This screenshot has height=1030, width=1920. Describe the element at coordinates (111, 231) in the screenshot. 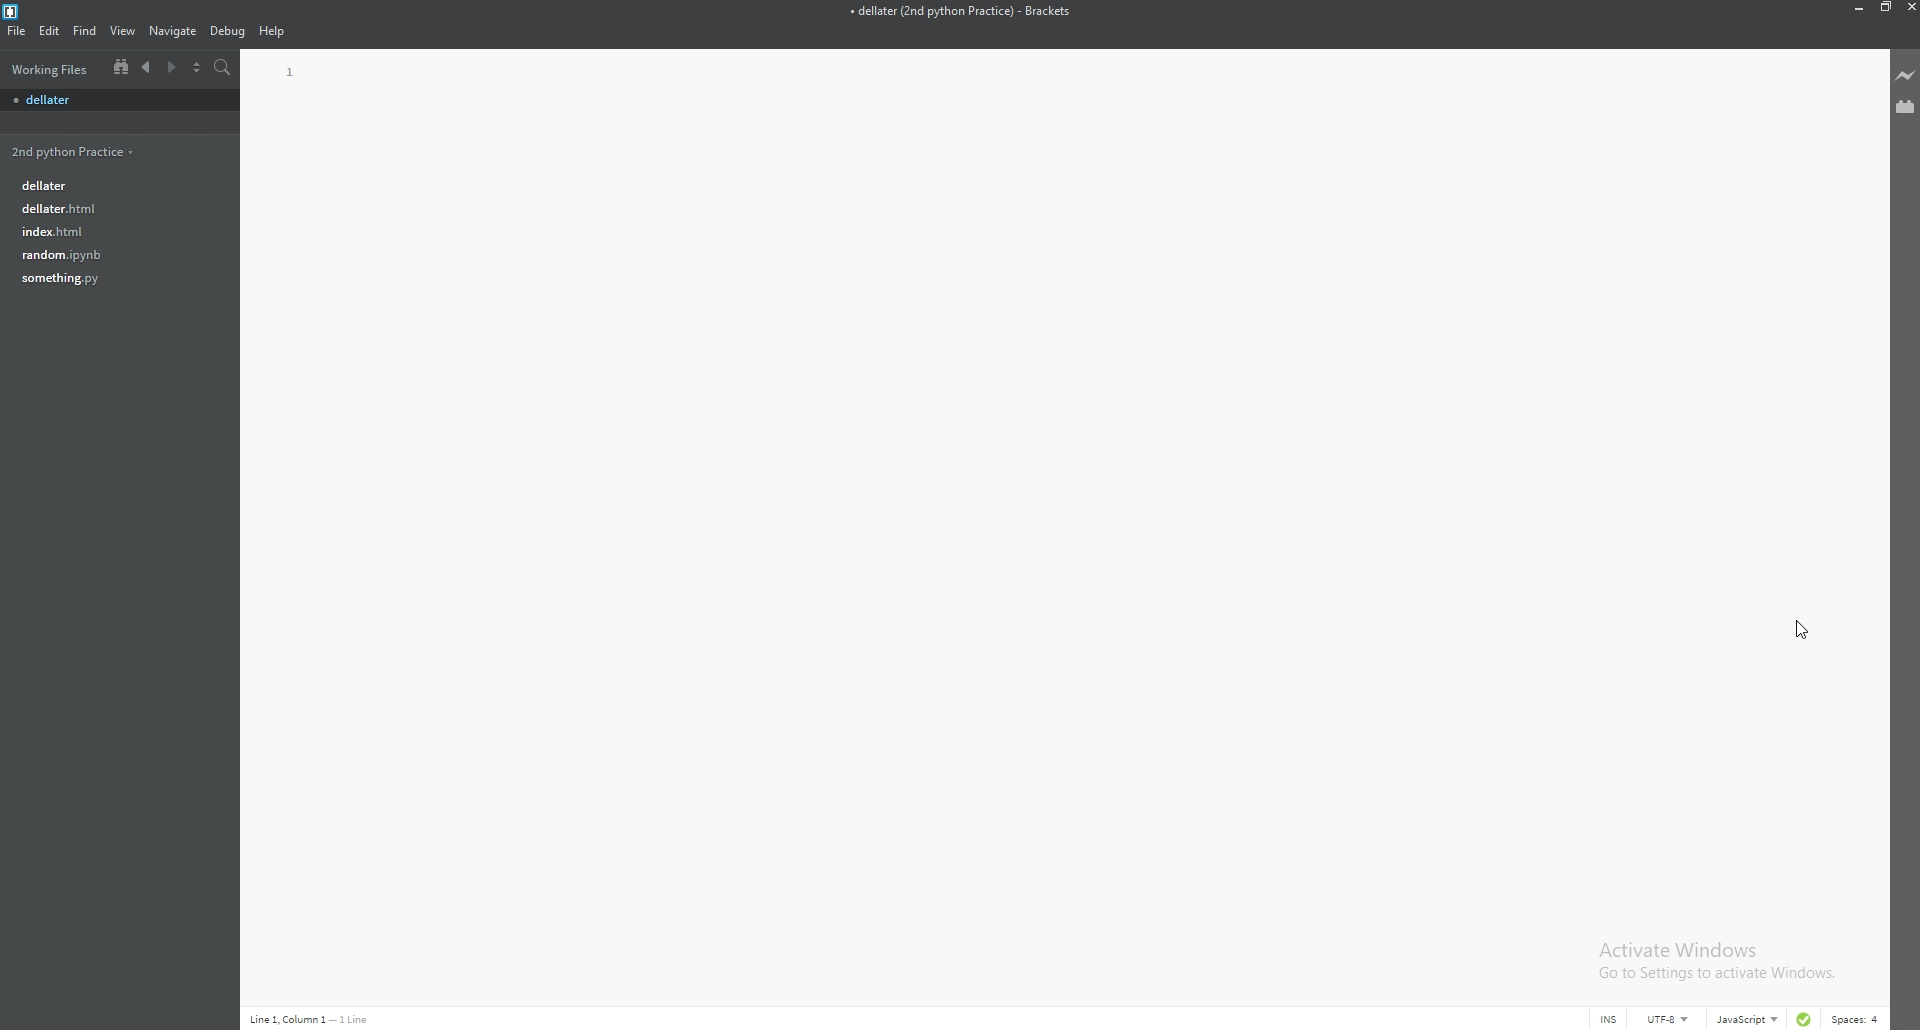

I see `file` at that location.